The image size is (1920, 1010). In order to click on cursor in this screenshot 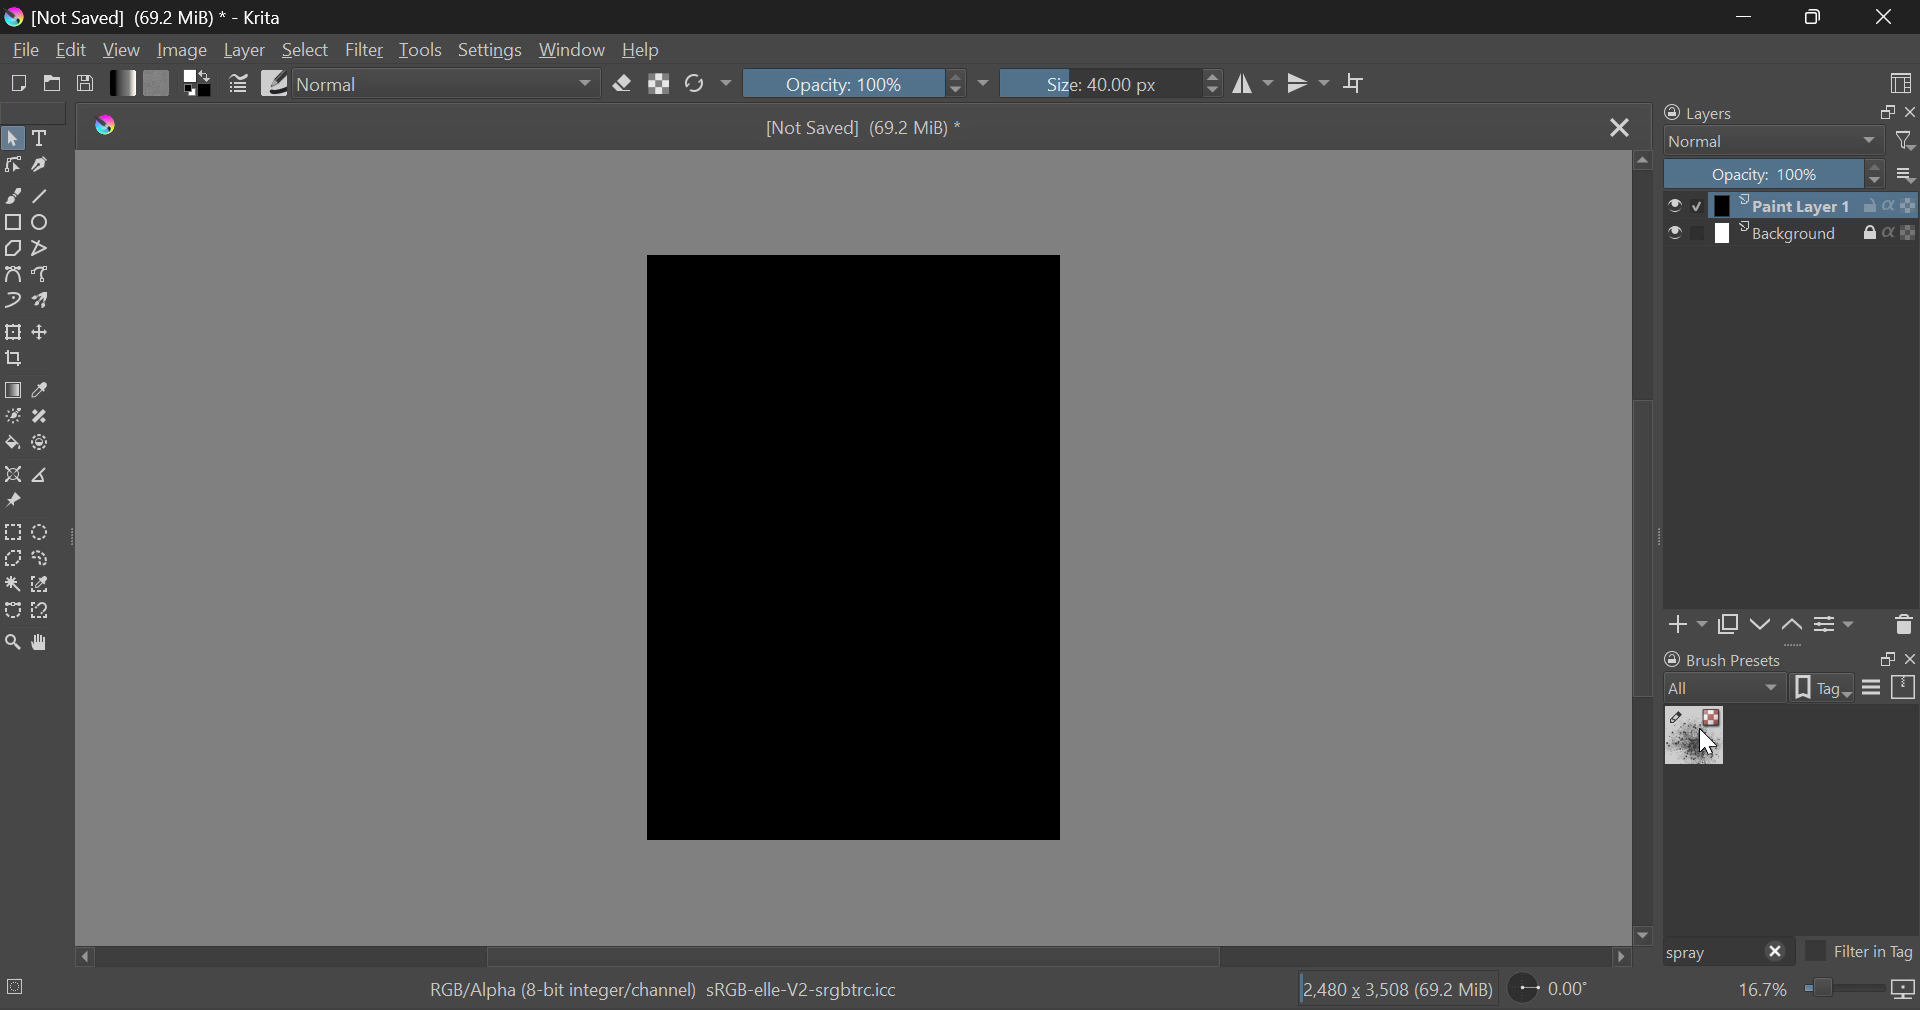, I will do `click(1709, 744)`.